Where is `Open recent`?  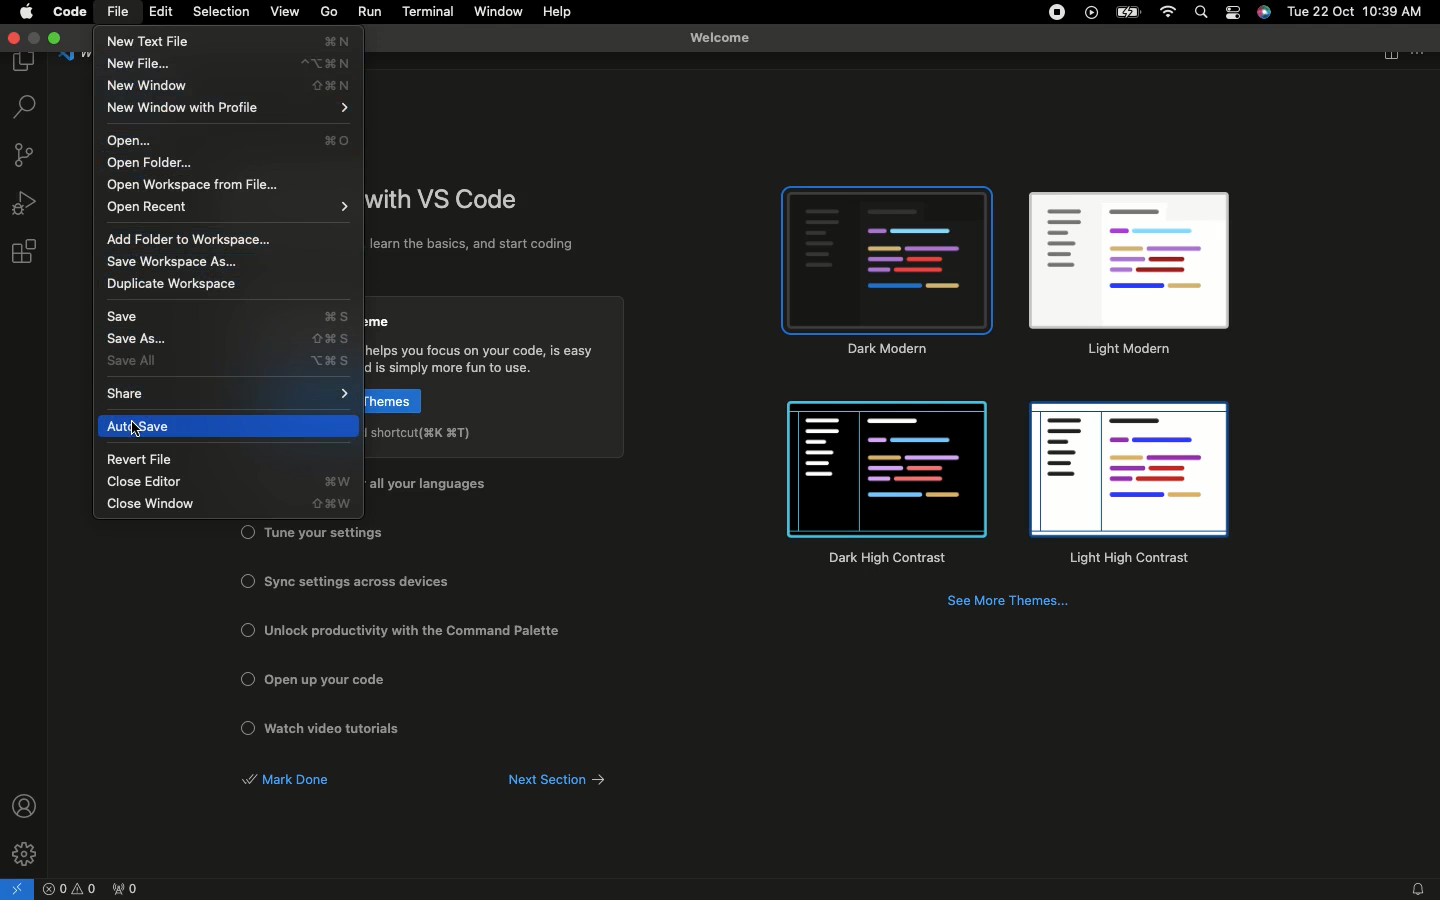 Open recent is located at coordinates (230, 206).